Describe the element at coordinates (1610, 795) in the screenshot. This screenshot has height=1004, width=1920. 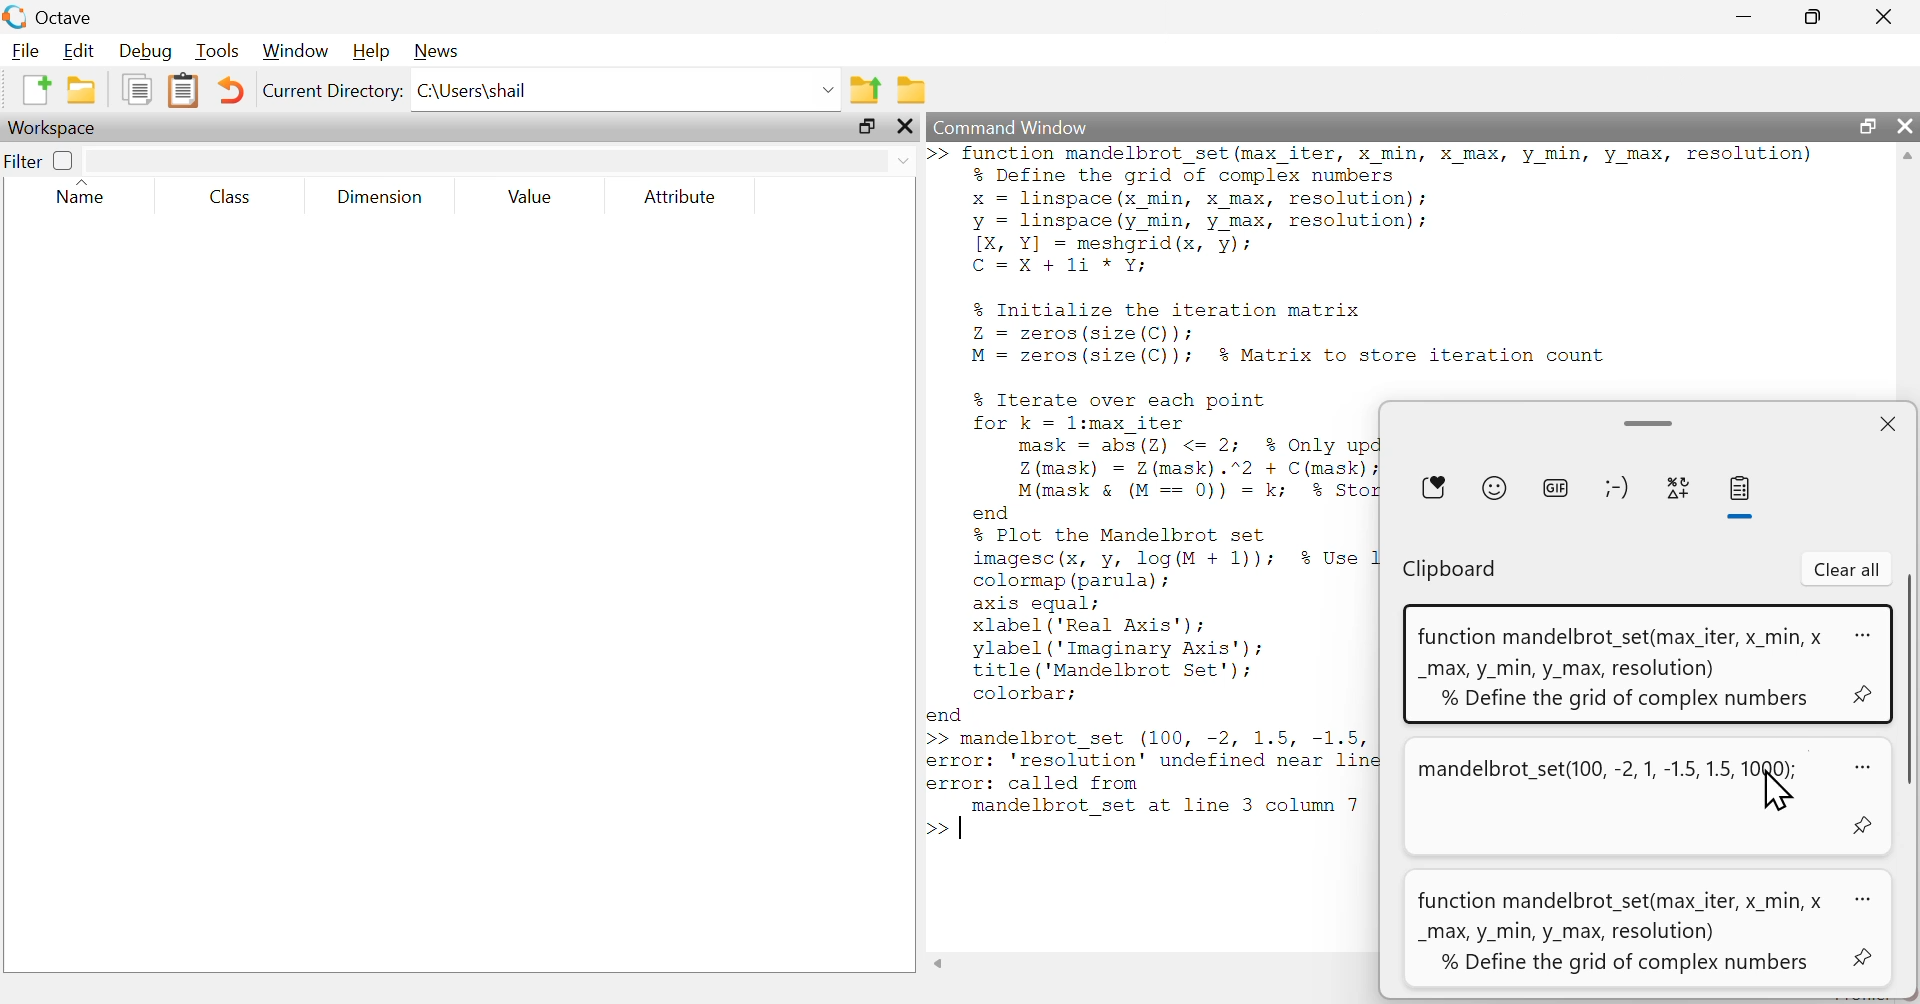
I see `mandelbrot_set(100, -2, 1, -1.5, 1.5, BN` at that location.